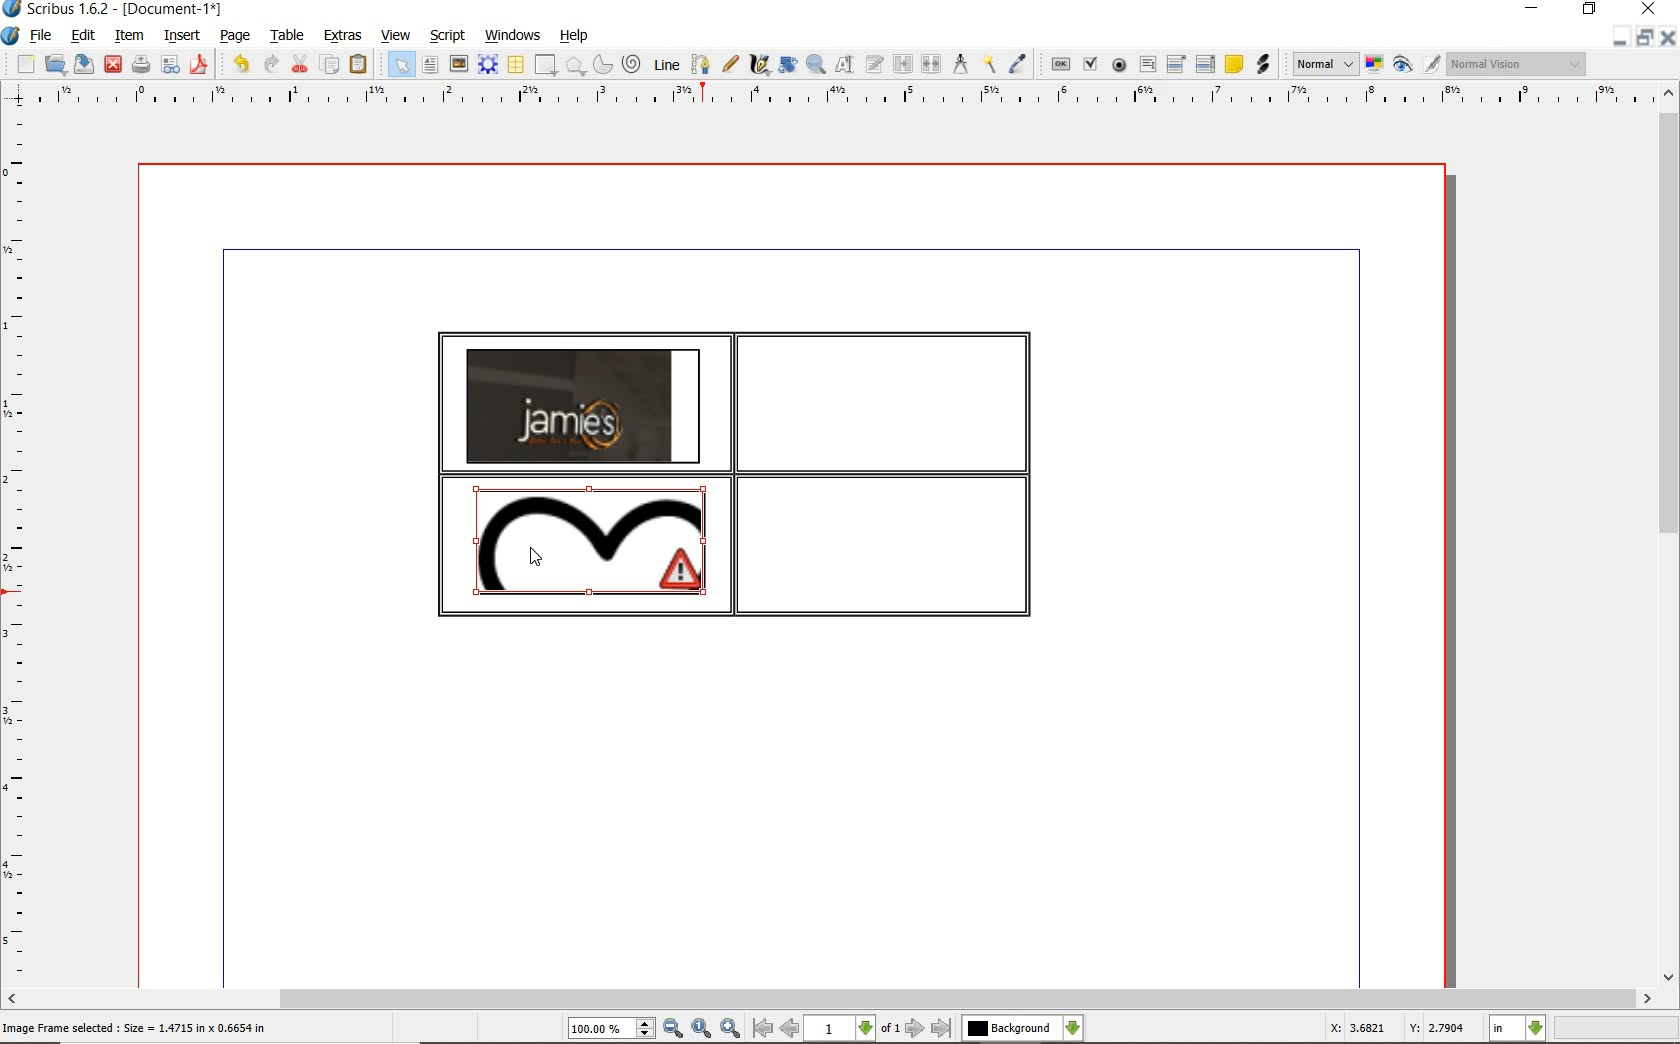 The image size is (1680, 1044). Describe the element at coordinates (1205, 64) in the screenshot. I see `PDF List Box` at that location.